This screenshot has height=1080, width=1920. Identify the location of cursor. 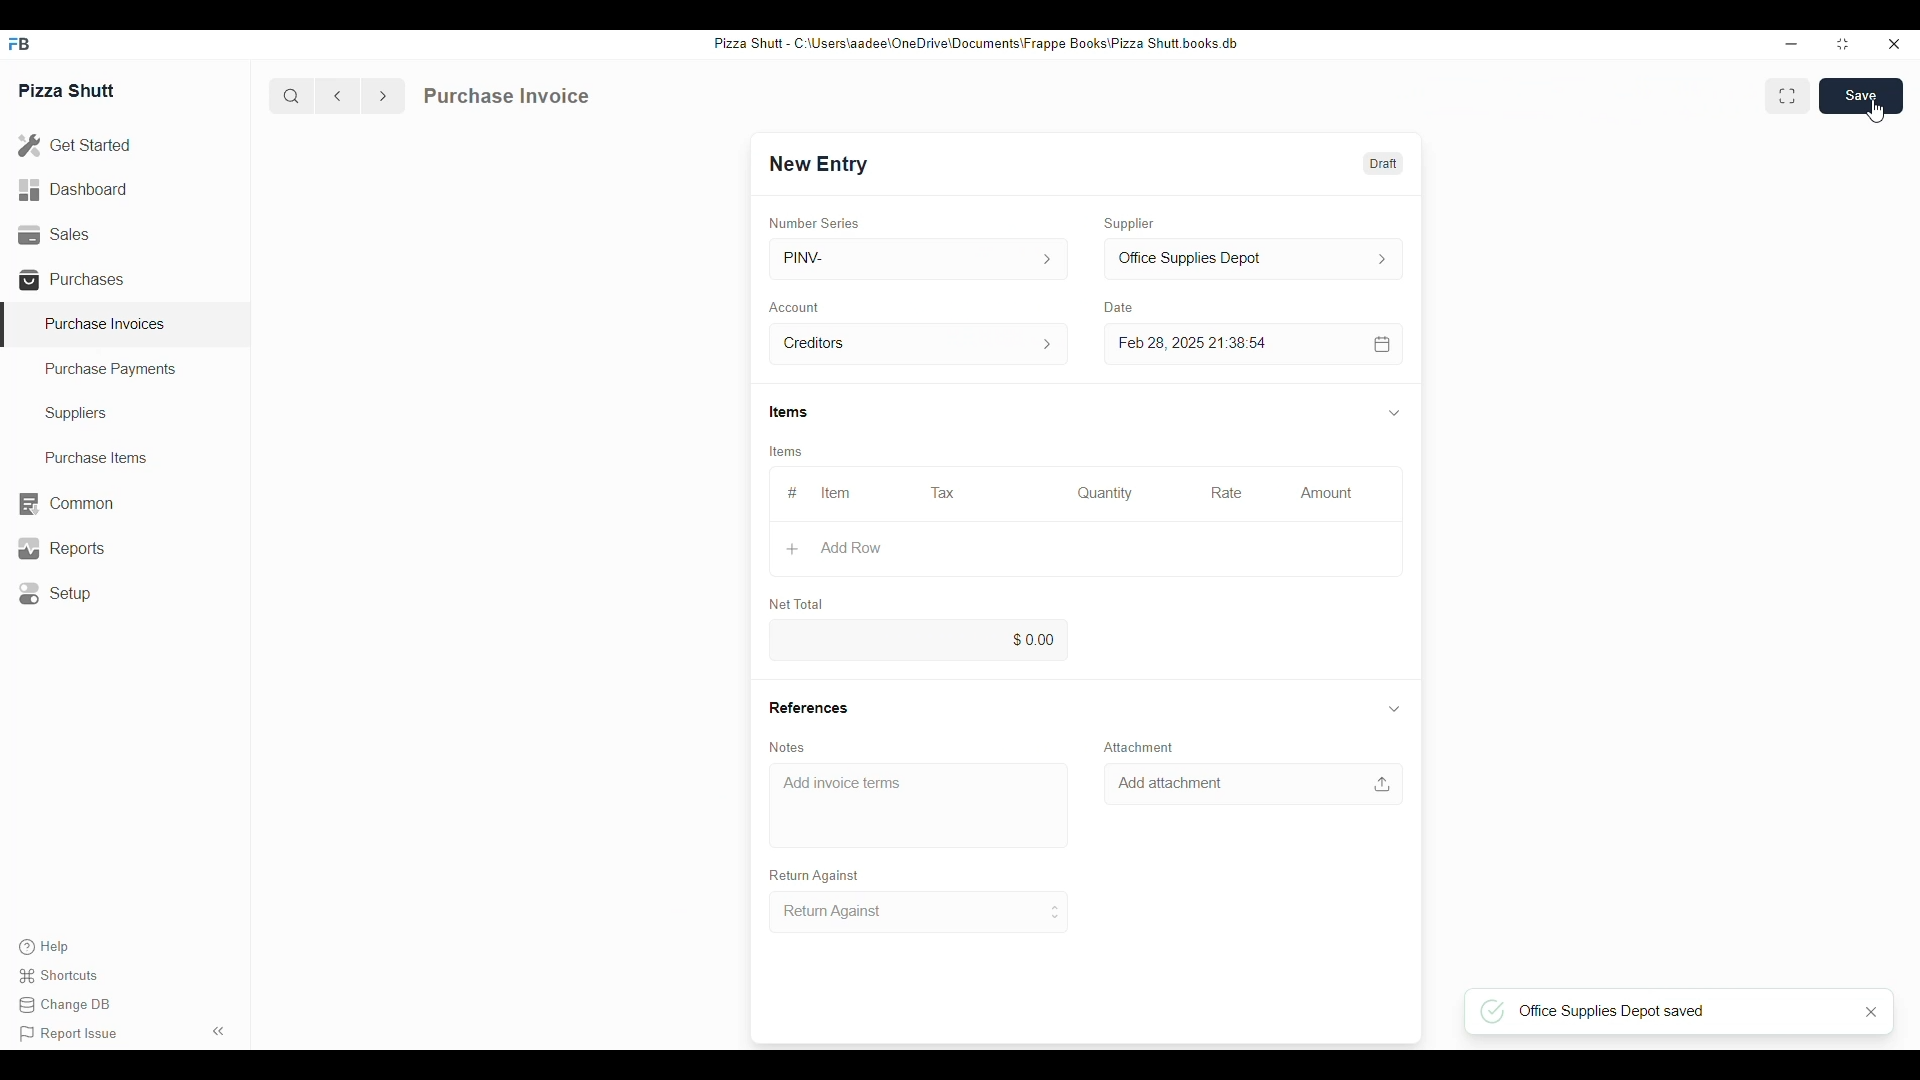
(1875, 110).